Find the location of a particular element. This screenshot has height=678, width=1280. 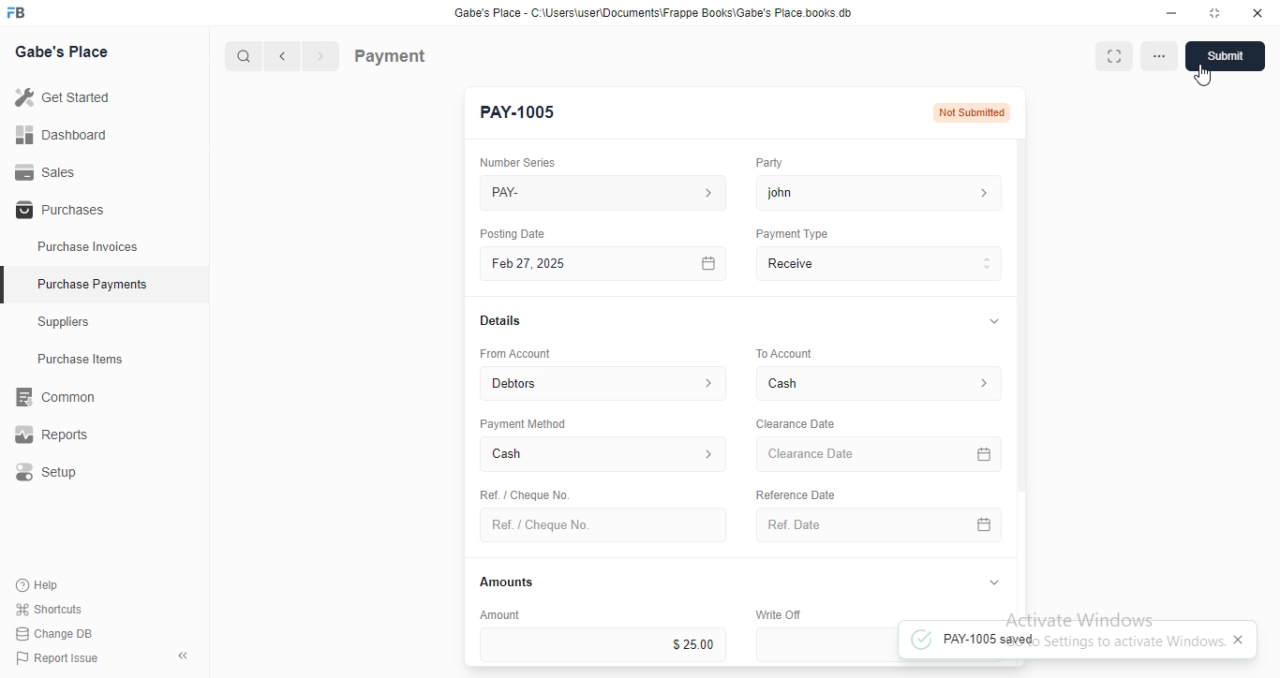

Details is located at coordinates (498, 321).